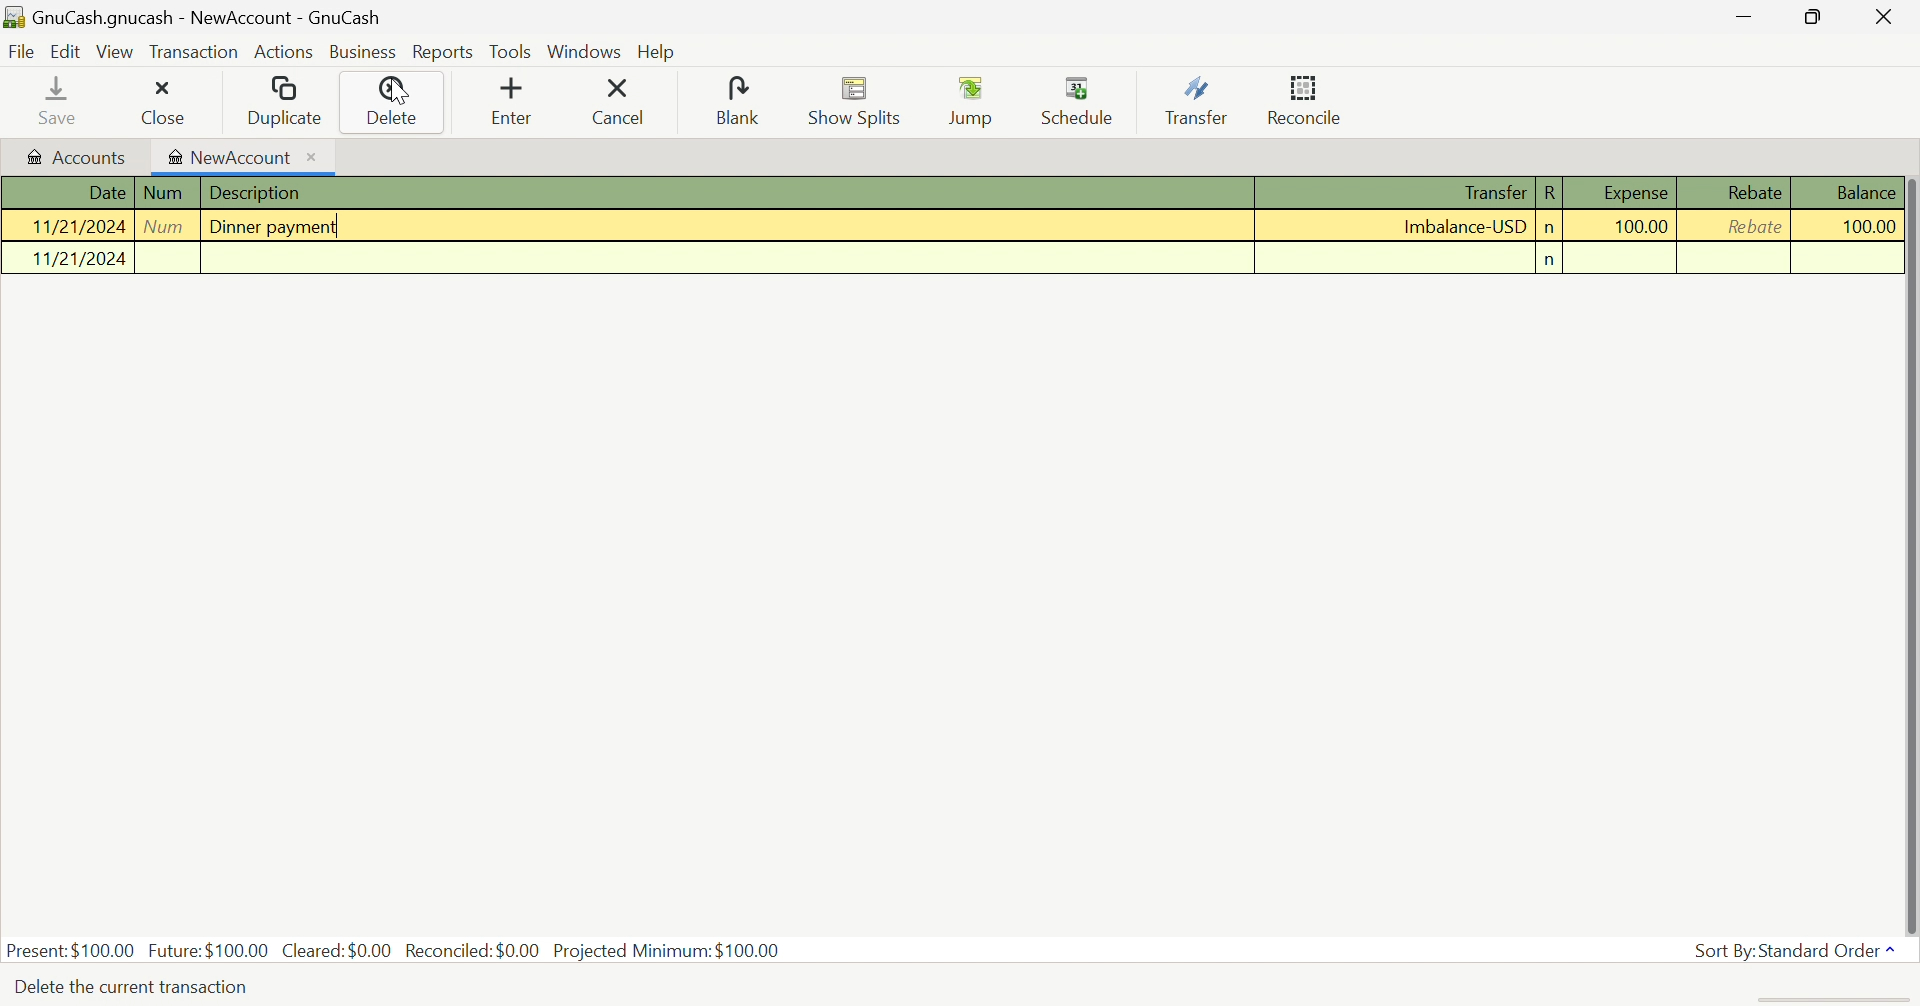  I want to click on Cursor, so click(400, 94).